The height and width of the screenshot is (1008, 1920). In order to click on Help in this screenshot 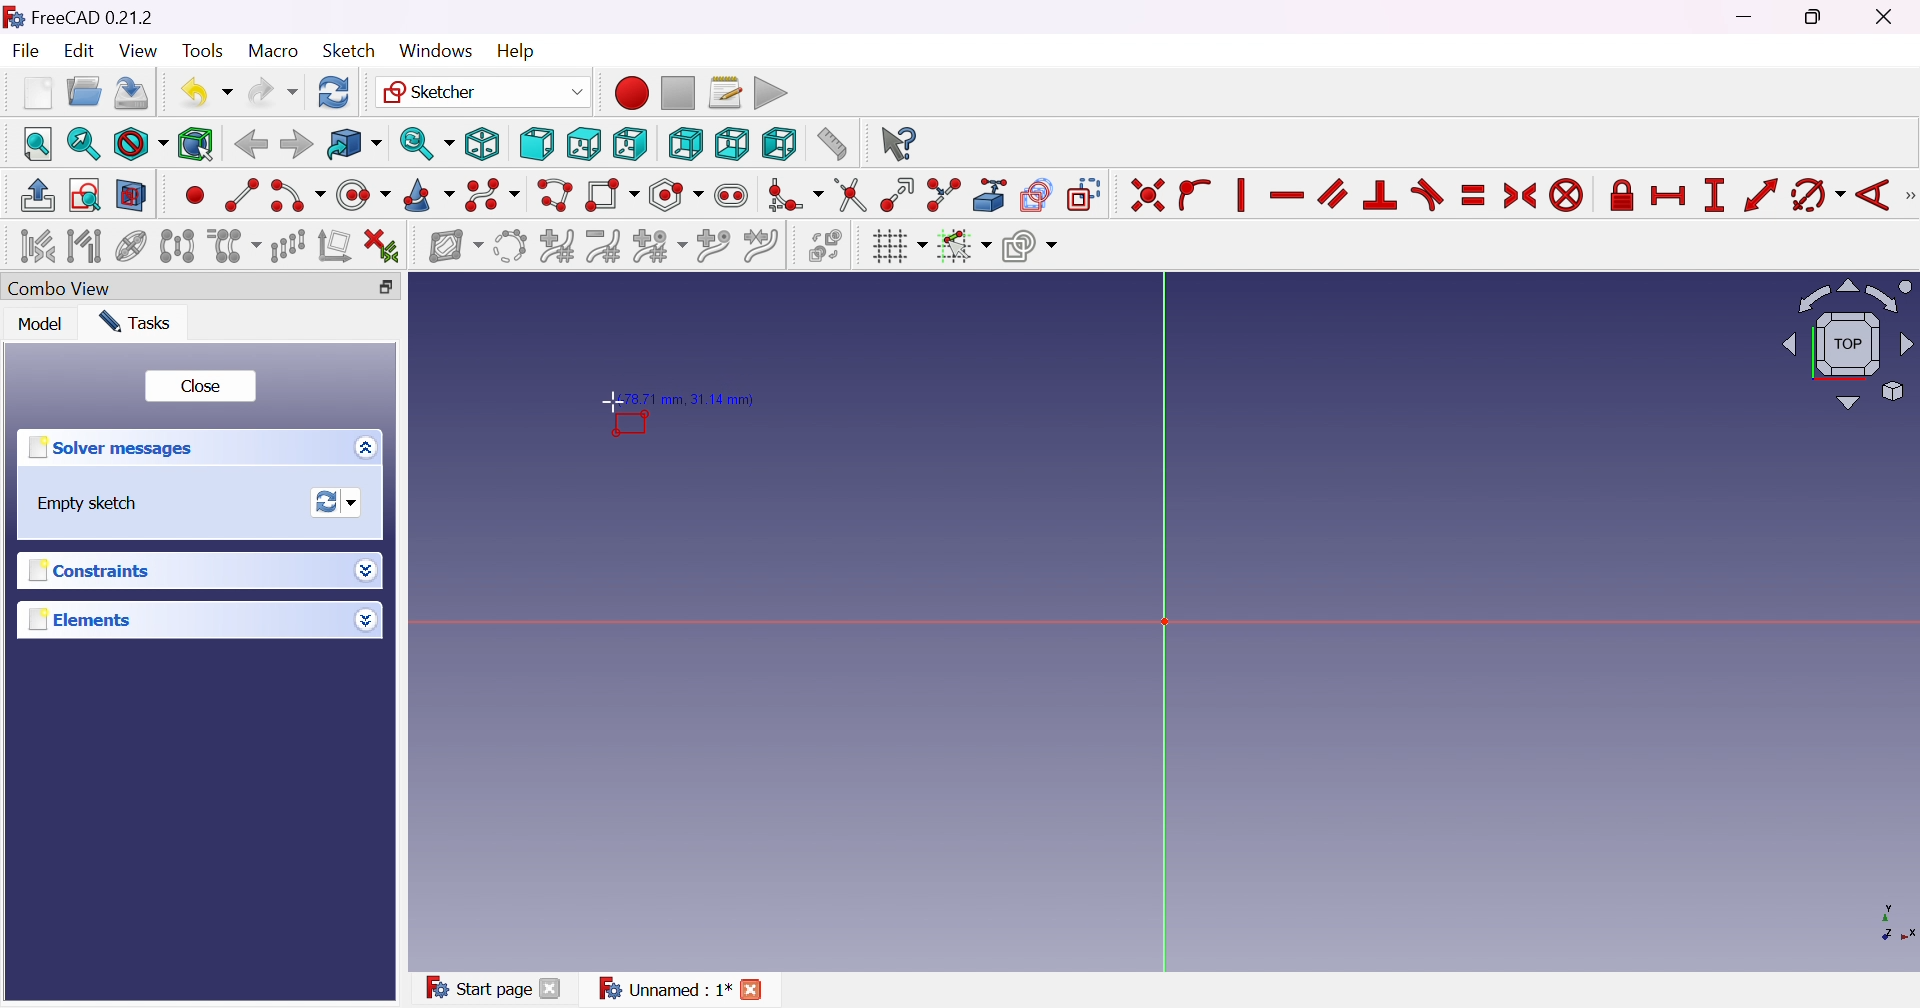, I will do `click(517, 51)`.